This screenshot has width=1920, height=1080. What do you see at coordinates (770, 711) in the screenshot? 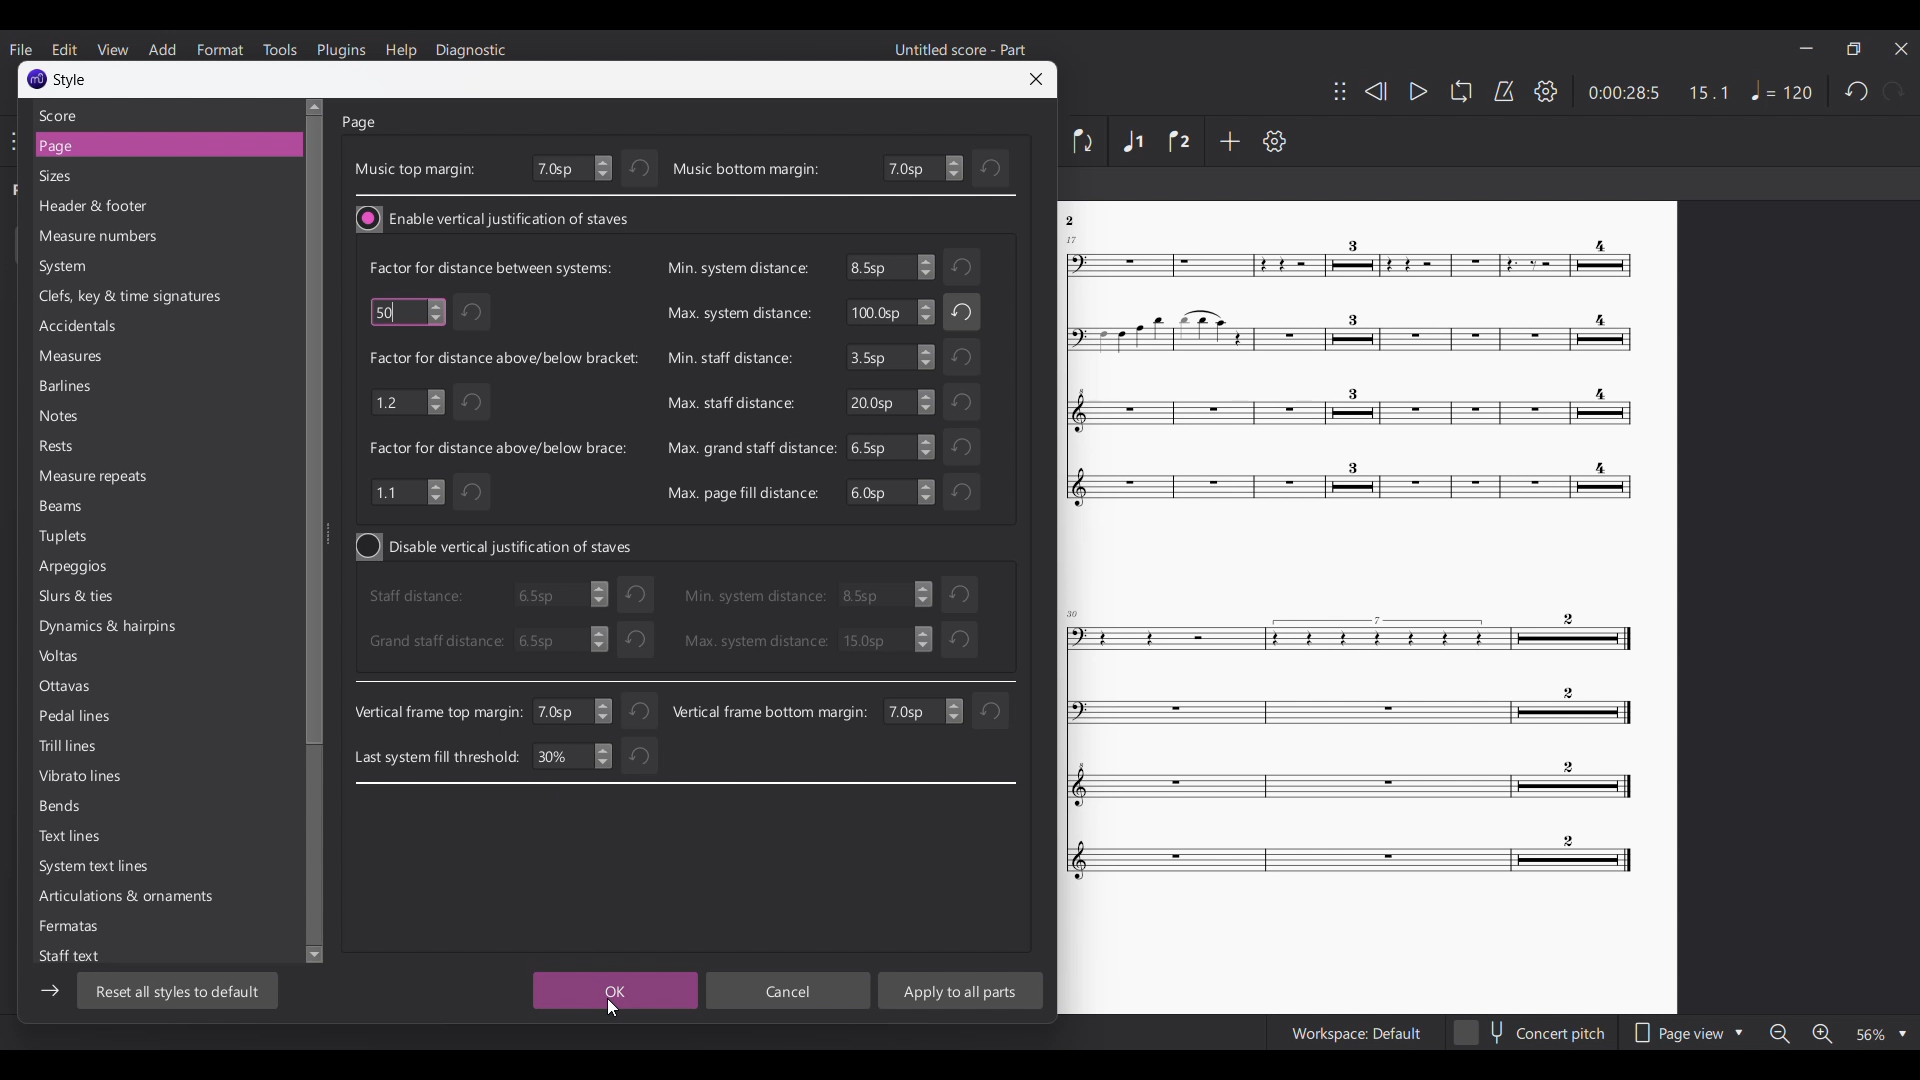
I see `Vertical frame bottom margin` at bounding box center [770, 711].